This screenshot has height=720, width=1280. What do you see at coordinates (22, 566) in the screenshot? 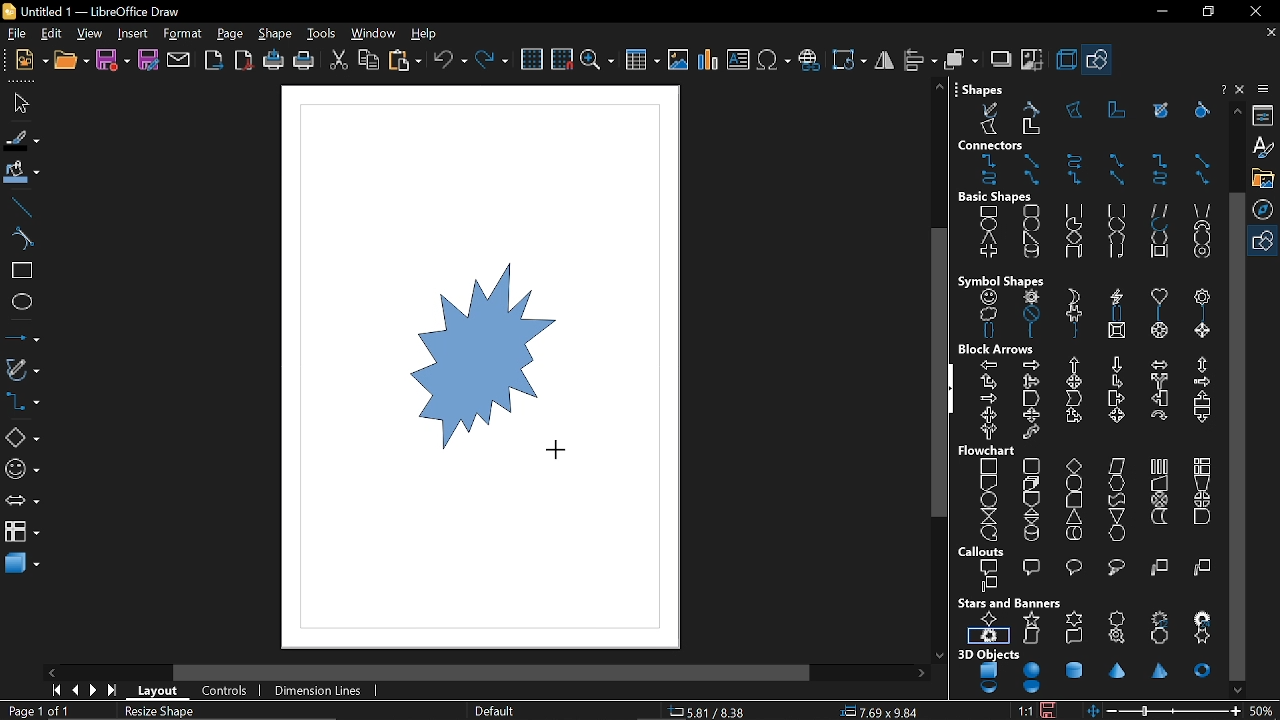
I see `3d shapes` at bounding box center [22, 566].